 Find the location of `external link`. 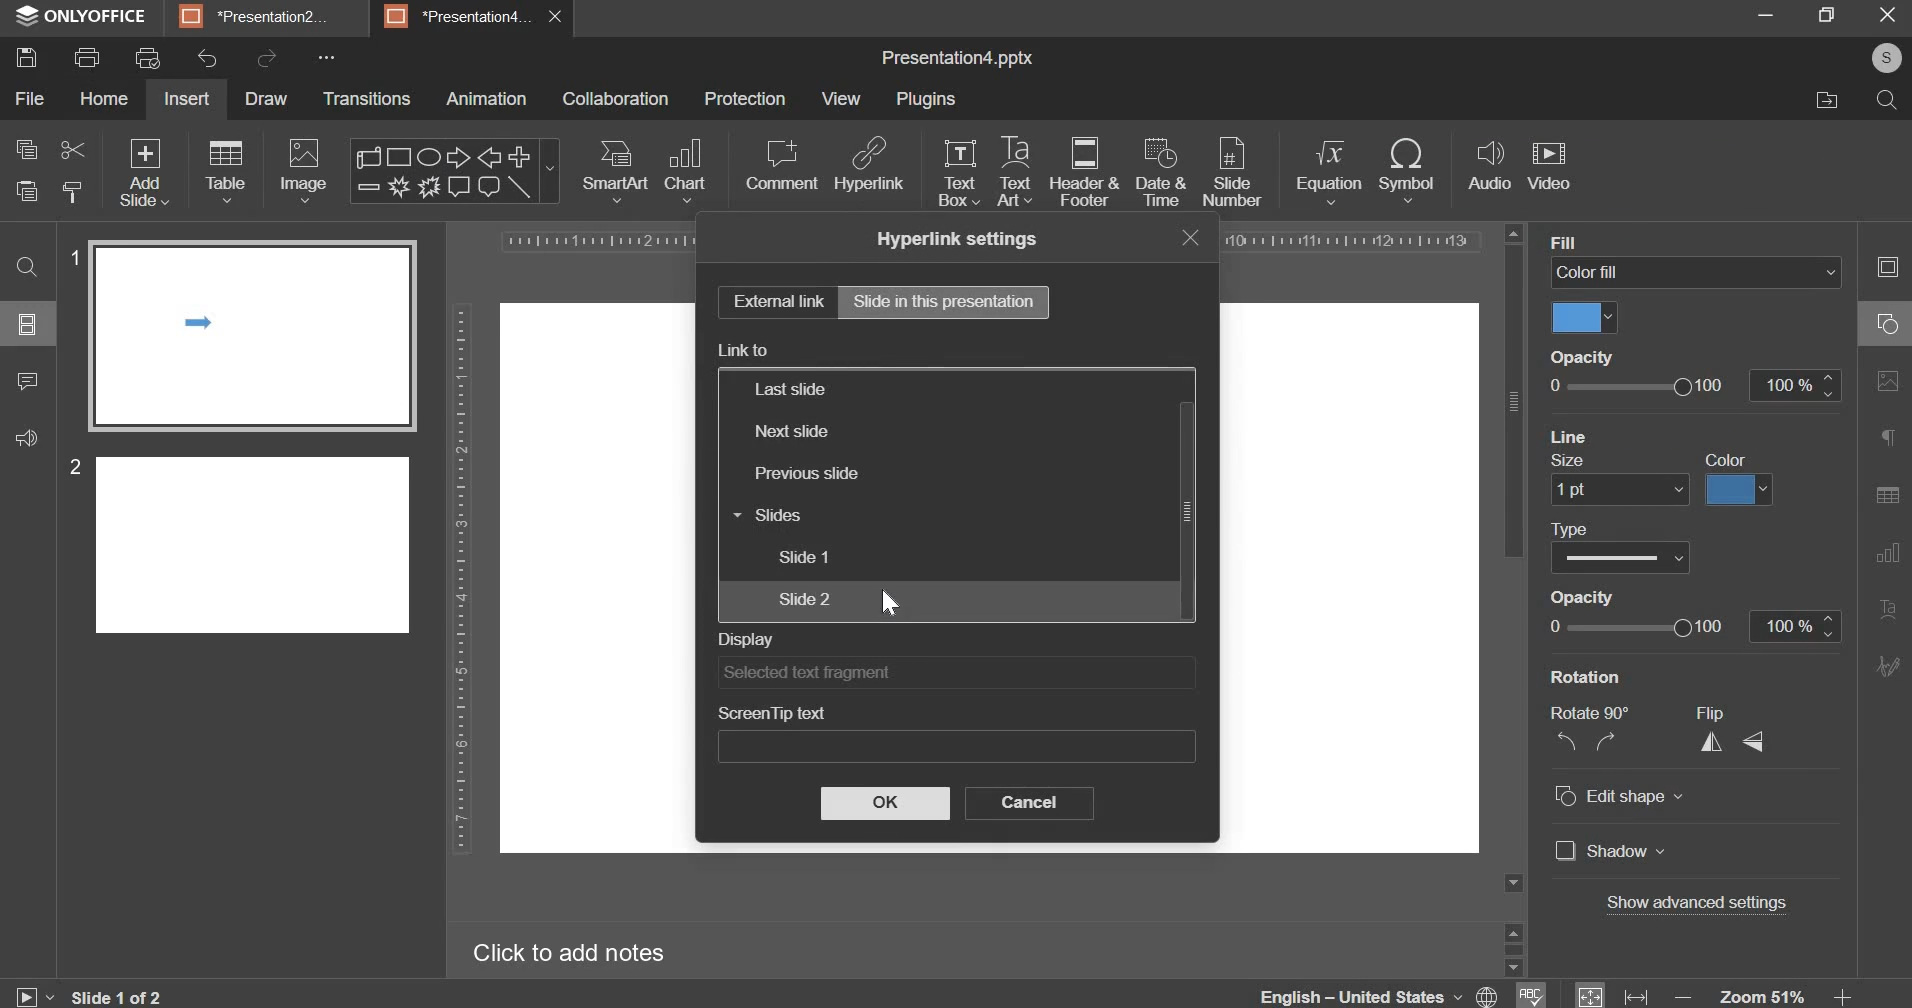

external link is located at coordinates (775, 301).